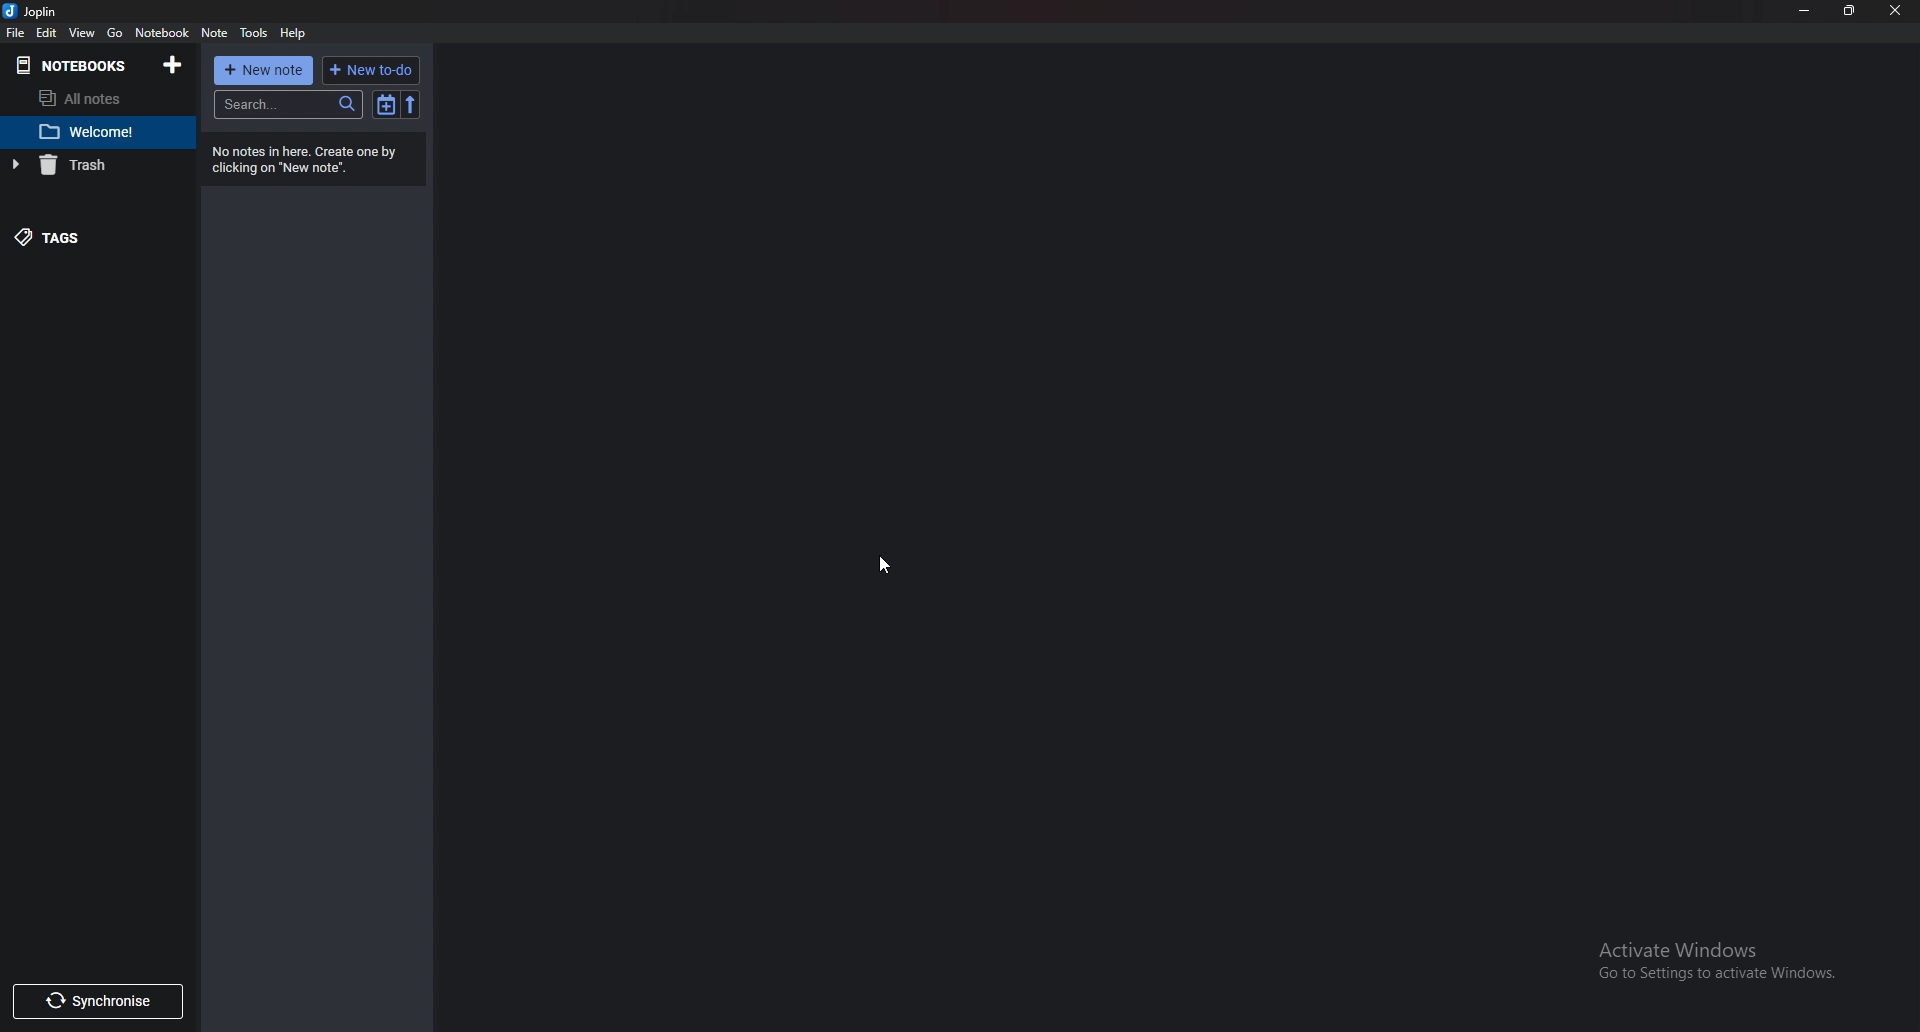  Describe the element at coordinates (371, 70) in the screenshot. I see `New to do` at that location.